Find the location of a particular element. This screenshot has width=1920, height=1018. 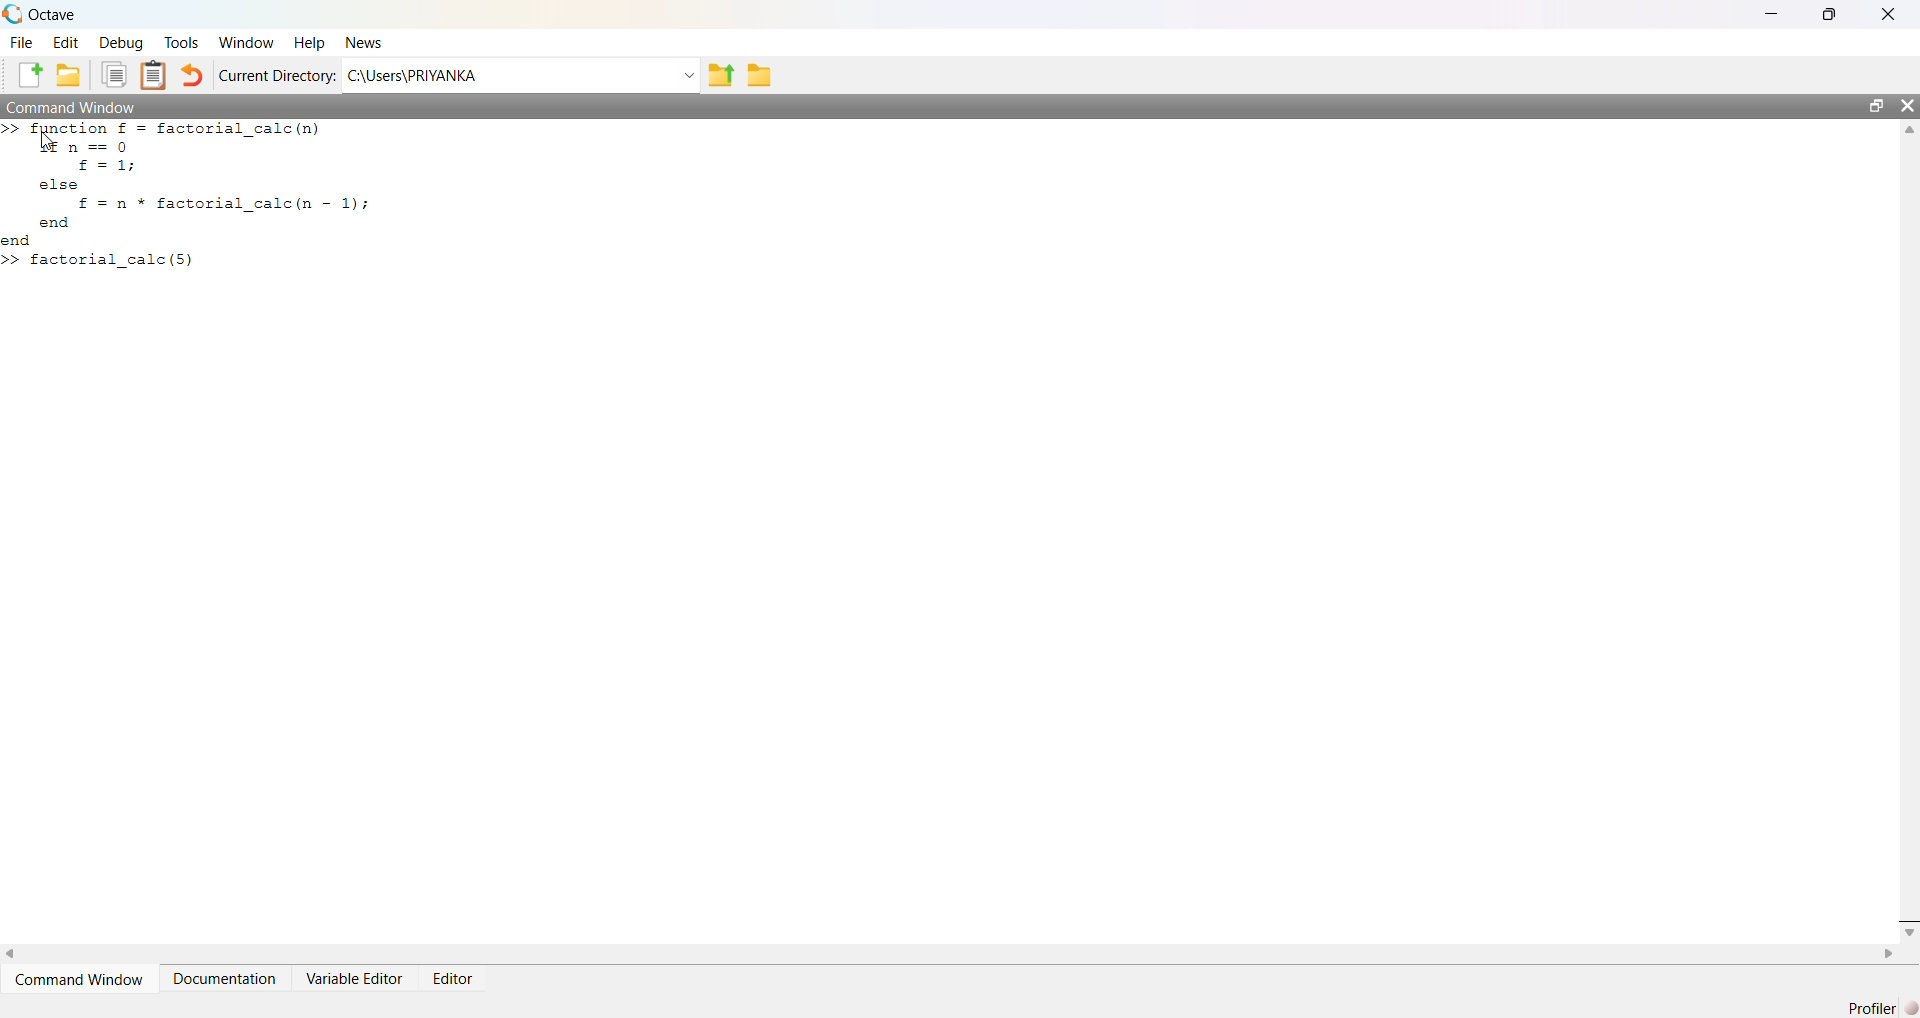

debug is located at coordinates (120, 43).